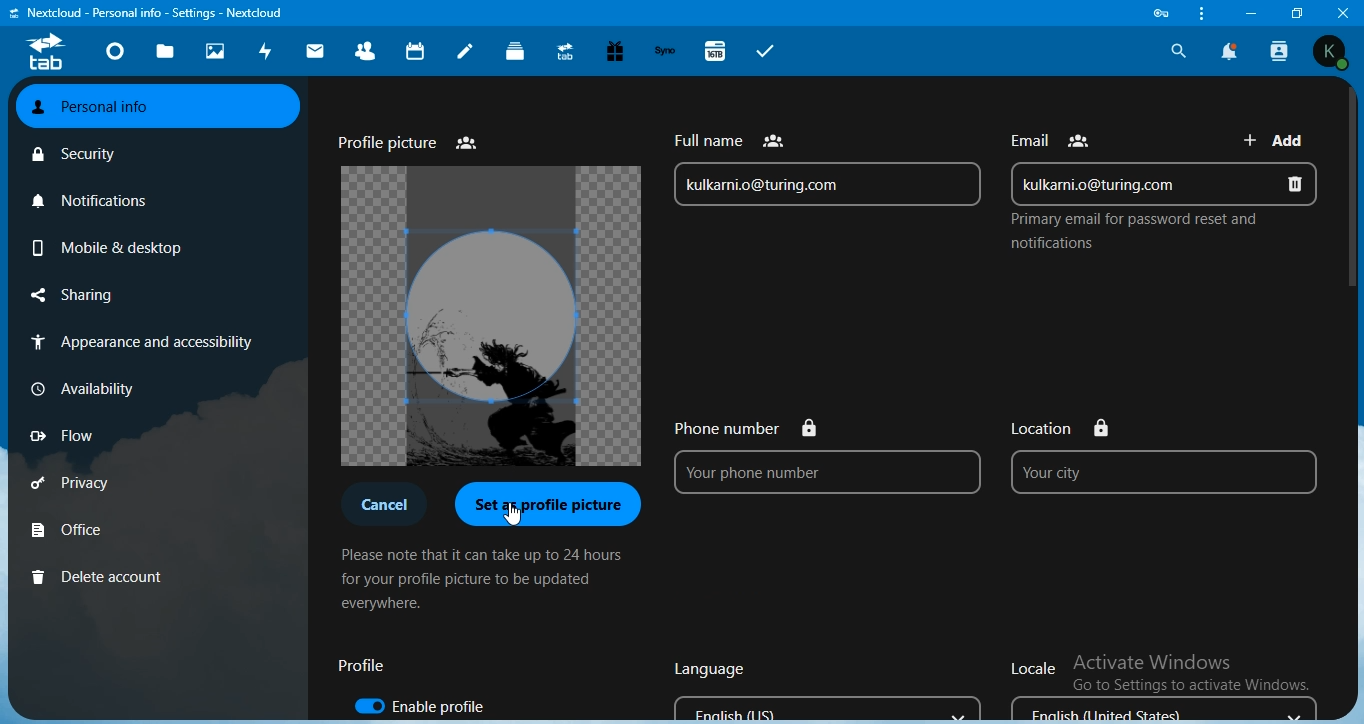  I want to click on notification, so click(1230, 51).